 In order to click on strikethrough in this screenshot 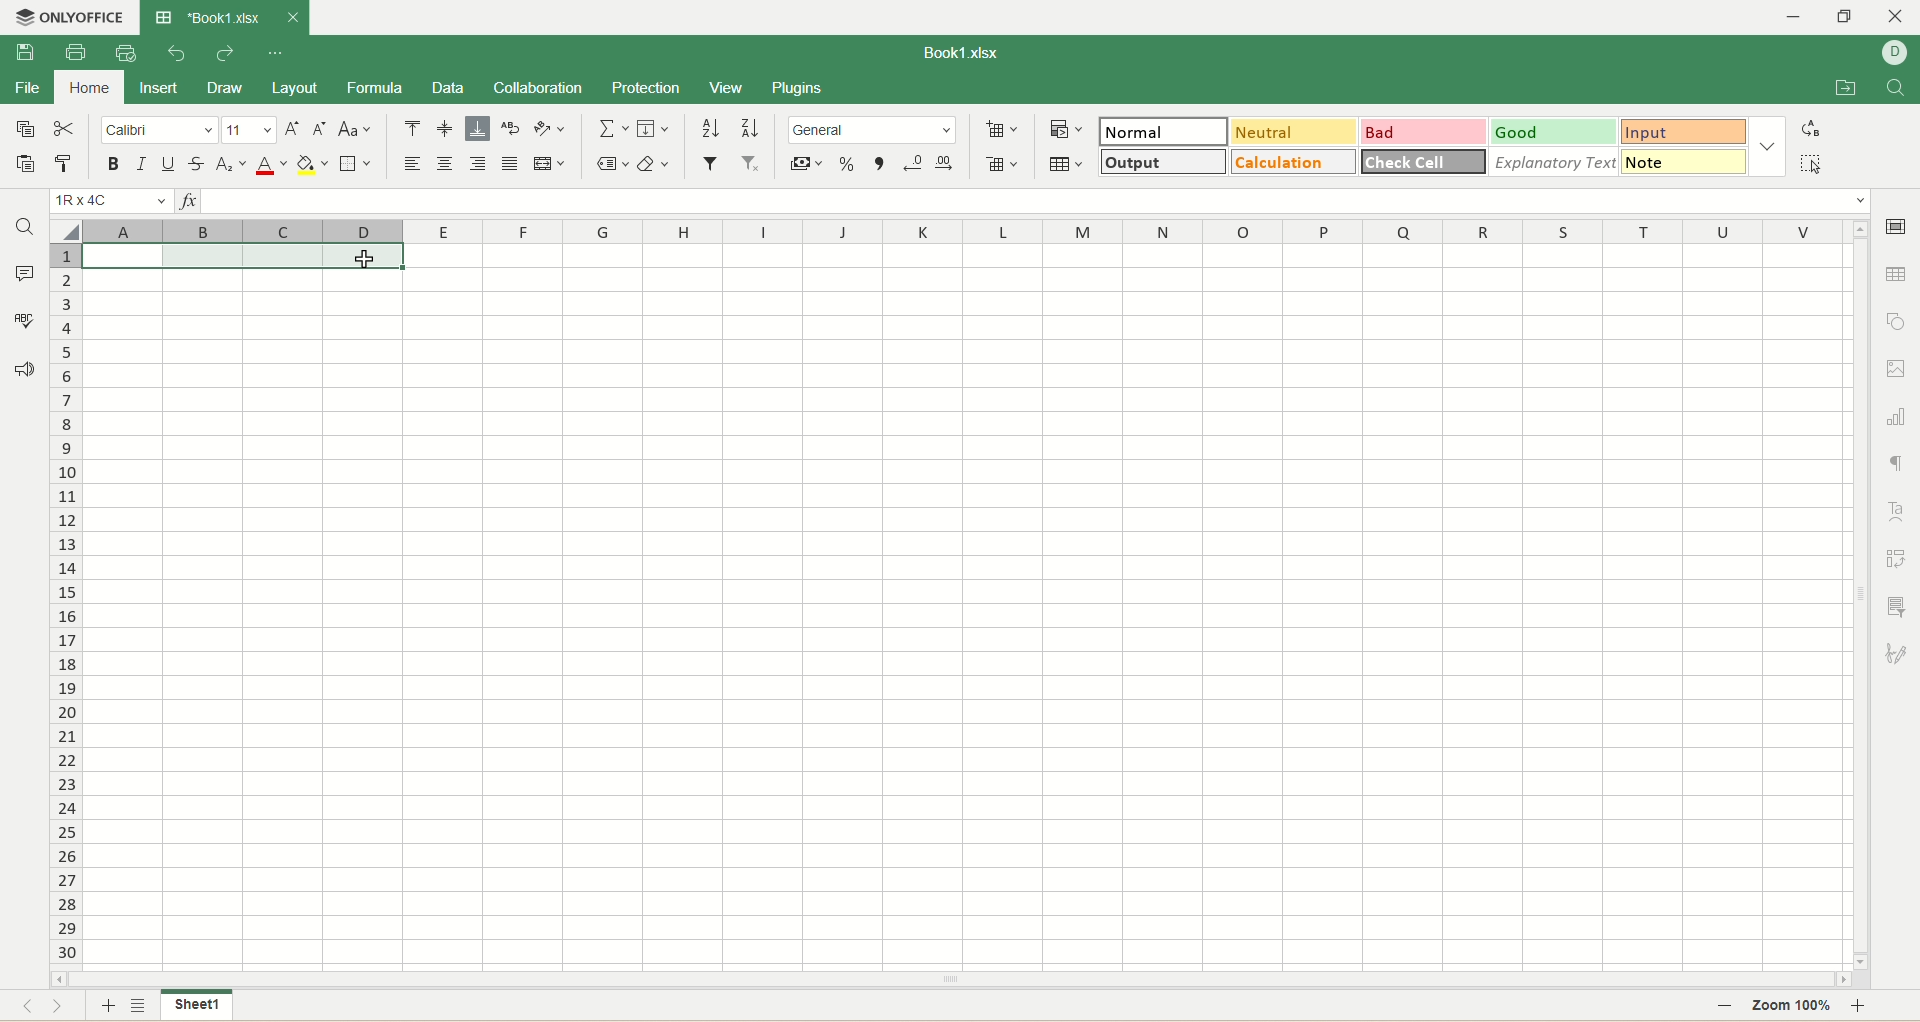, I will do `click(199, 162)`.